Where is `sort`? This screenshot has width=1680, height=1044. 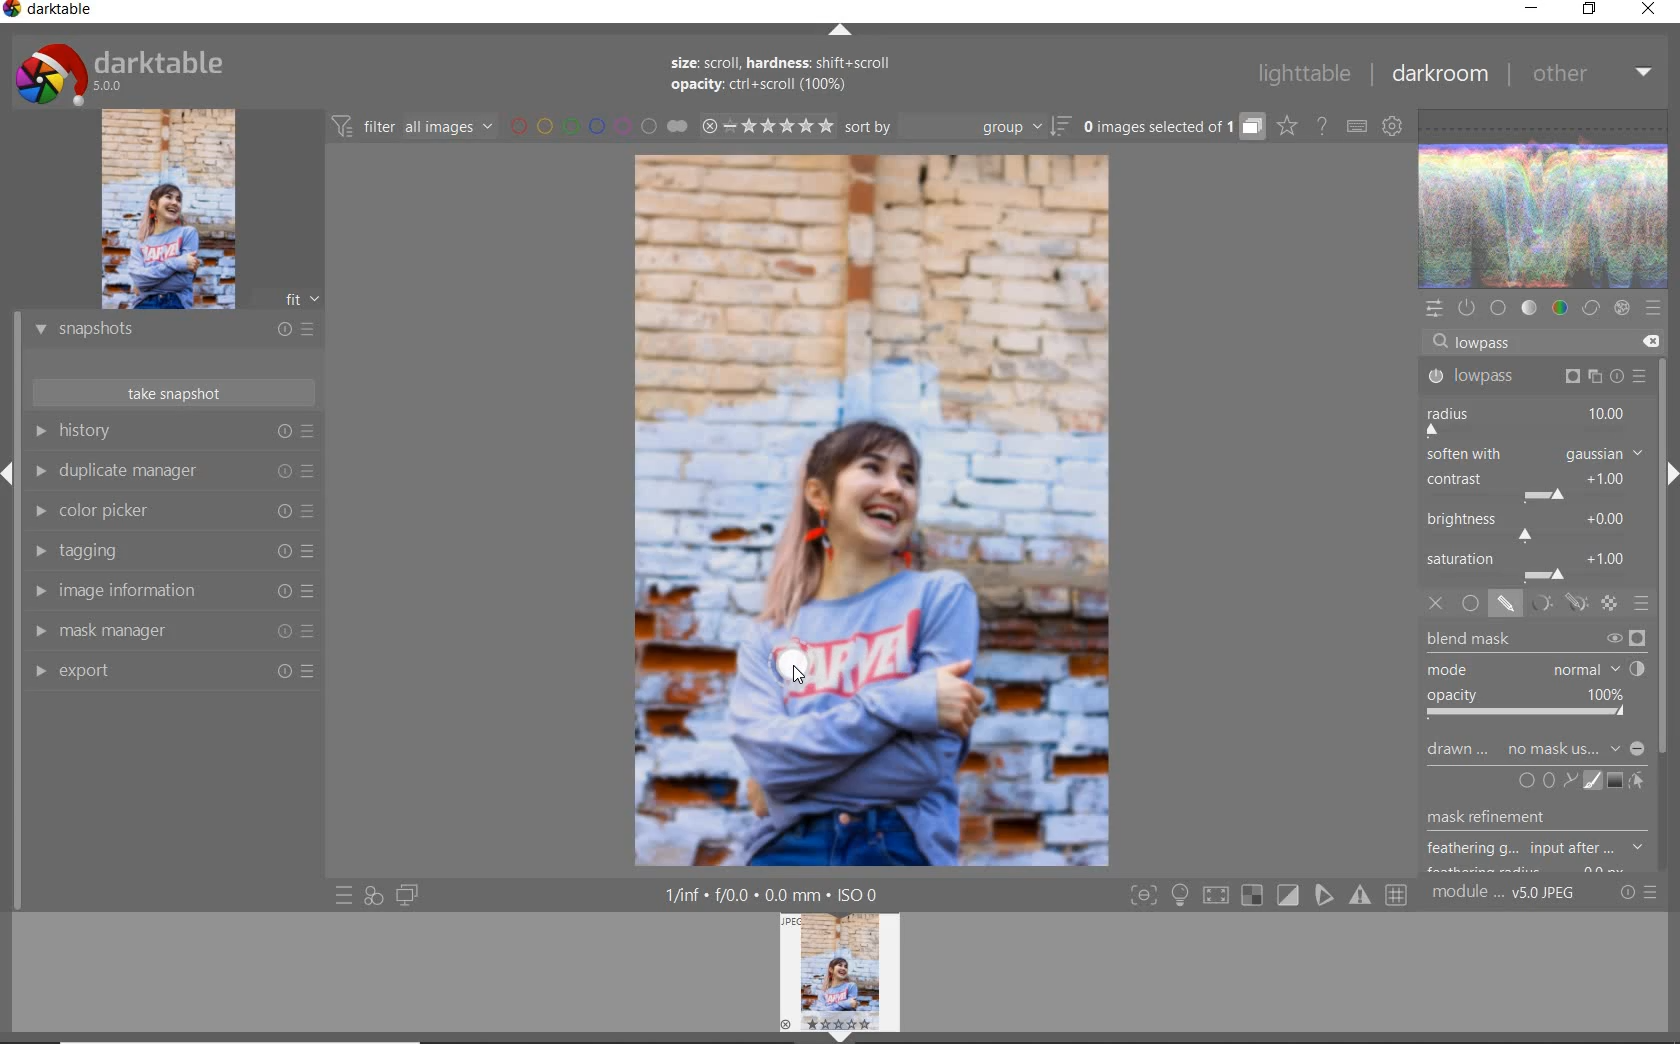 sort is located at coordinates (958, 129).